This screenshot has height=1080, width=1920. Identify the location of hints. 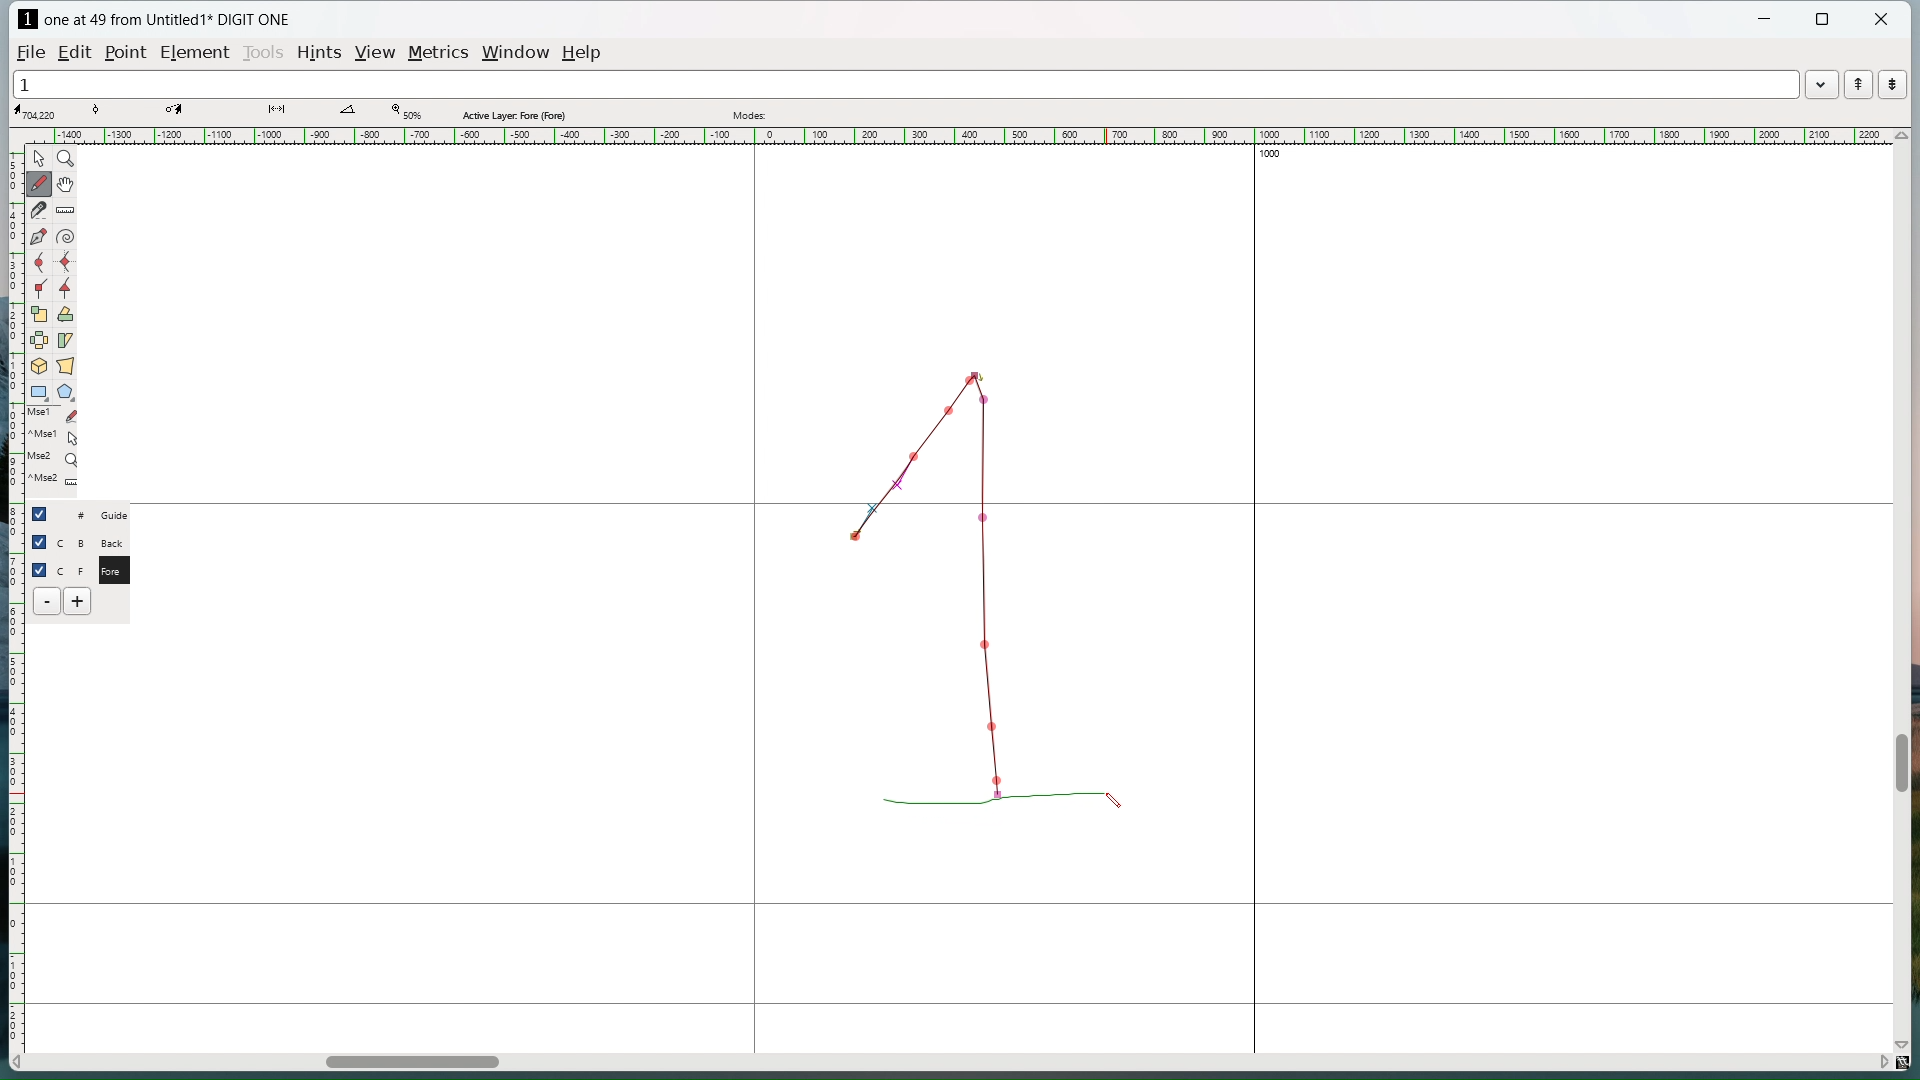
(321, 54).